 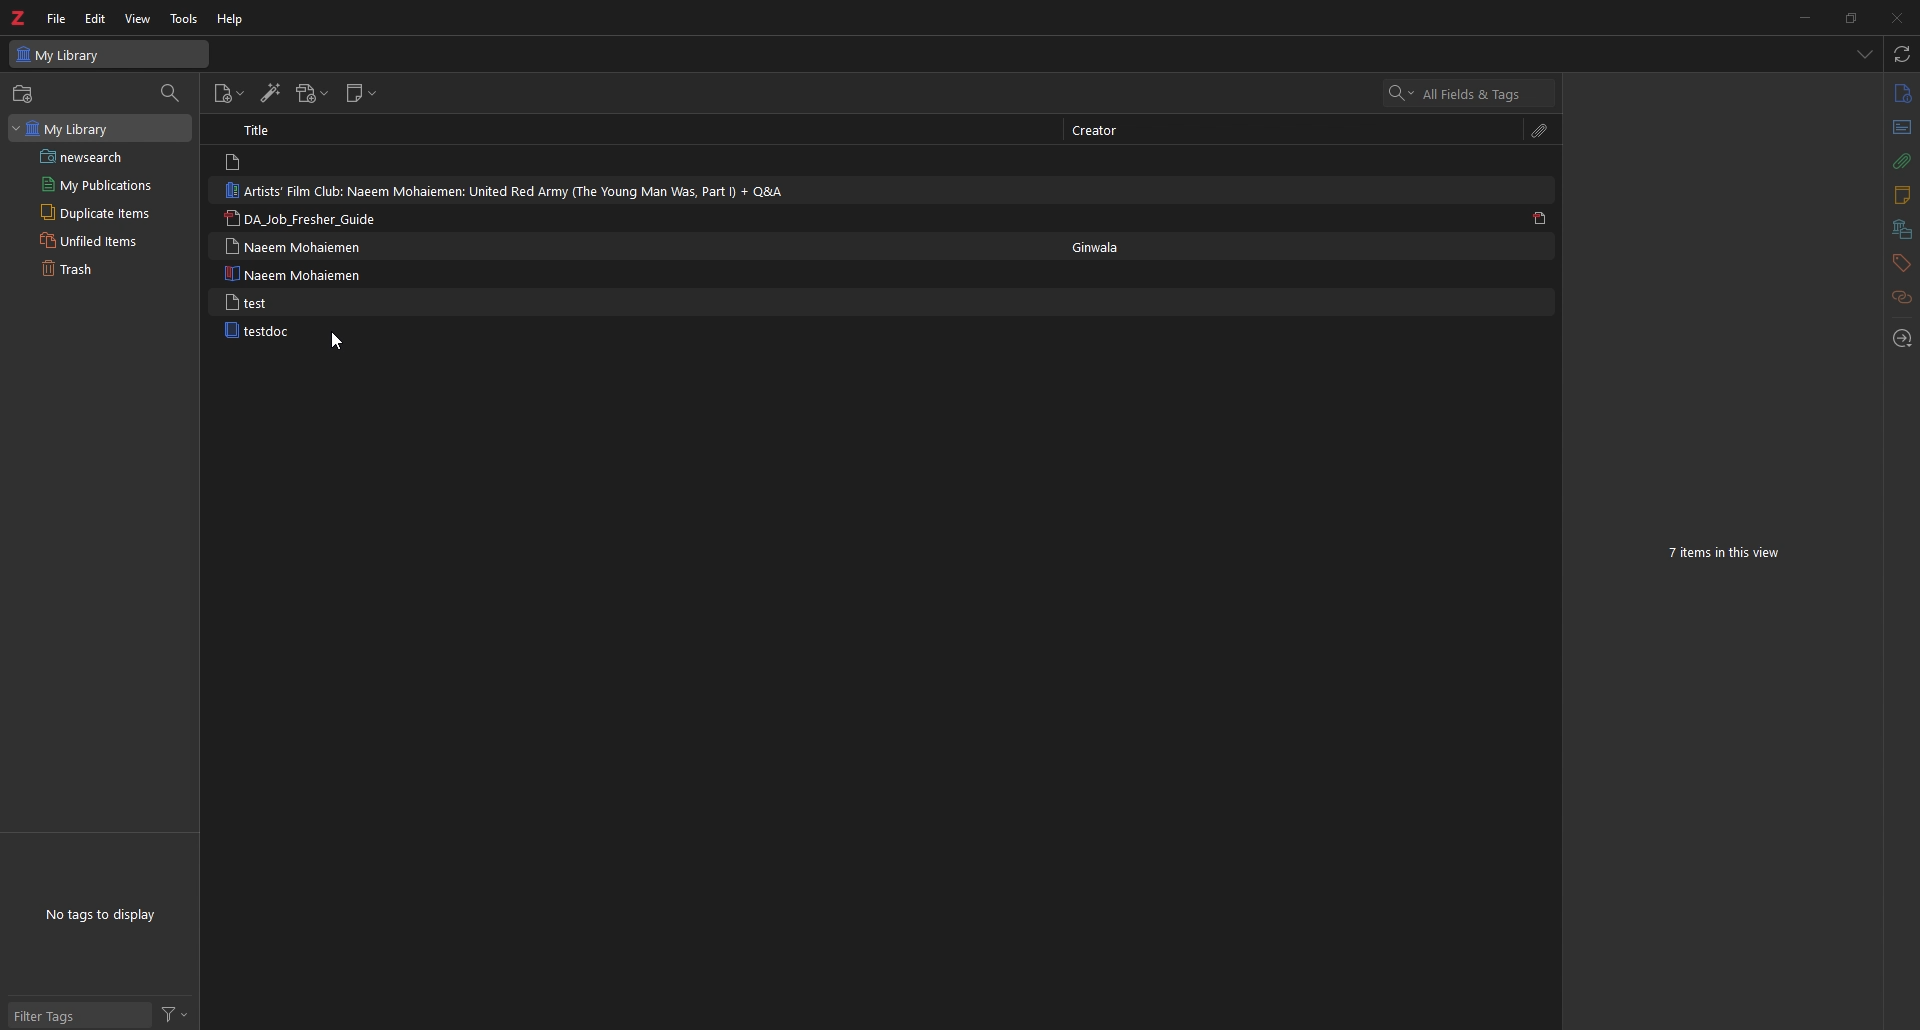 I want to click on resize, so click(x=1850, y=18).